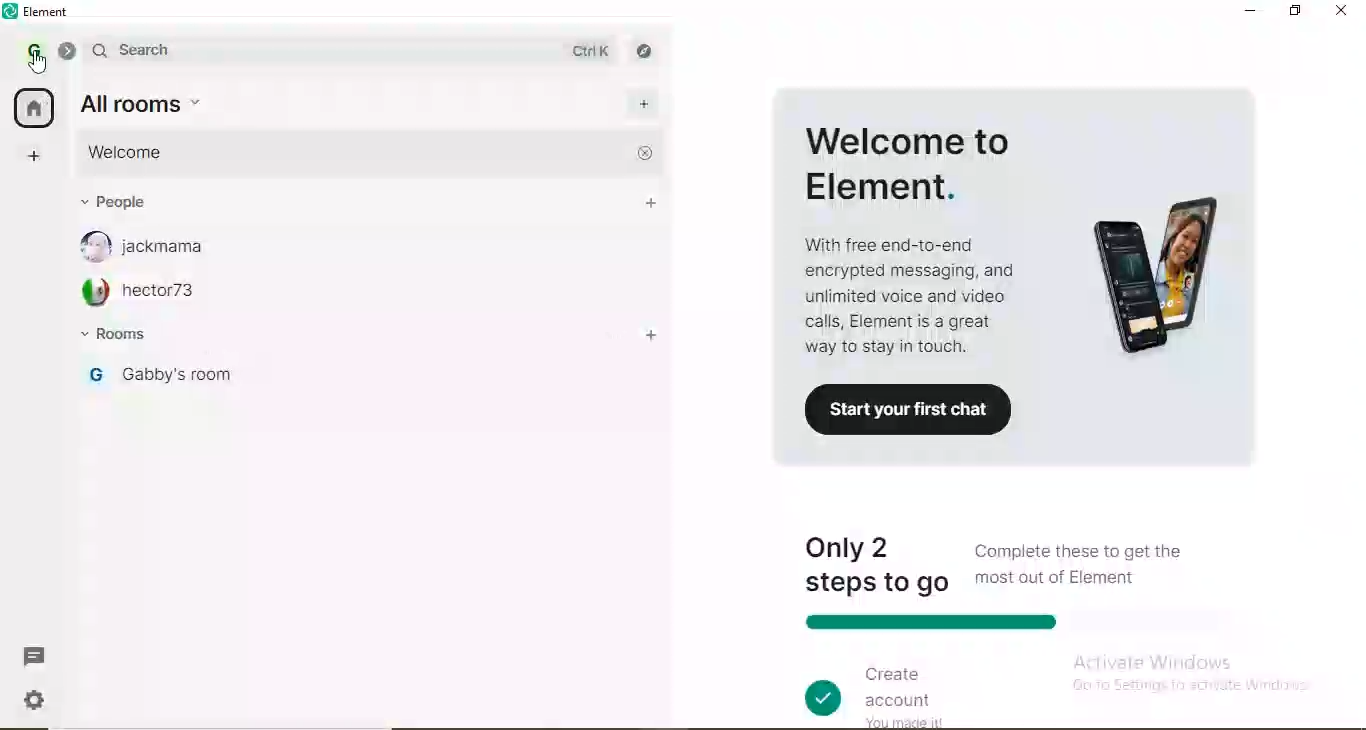  I want to click on close, so click(647, 152).